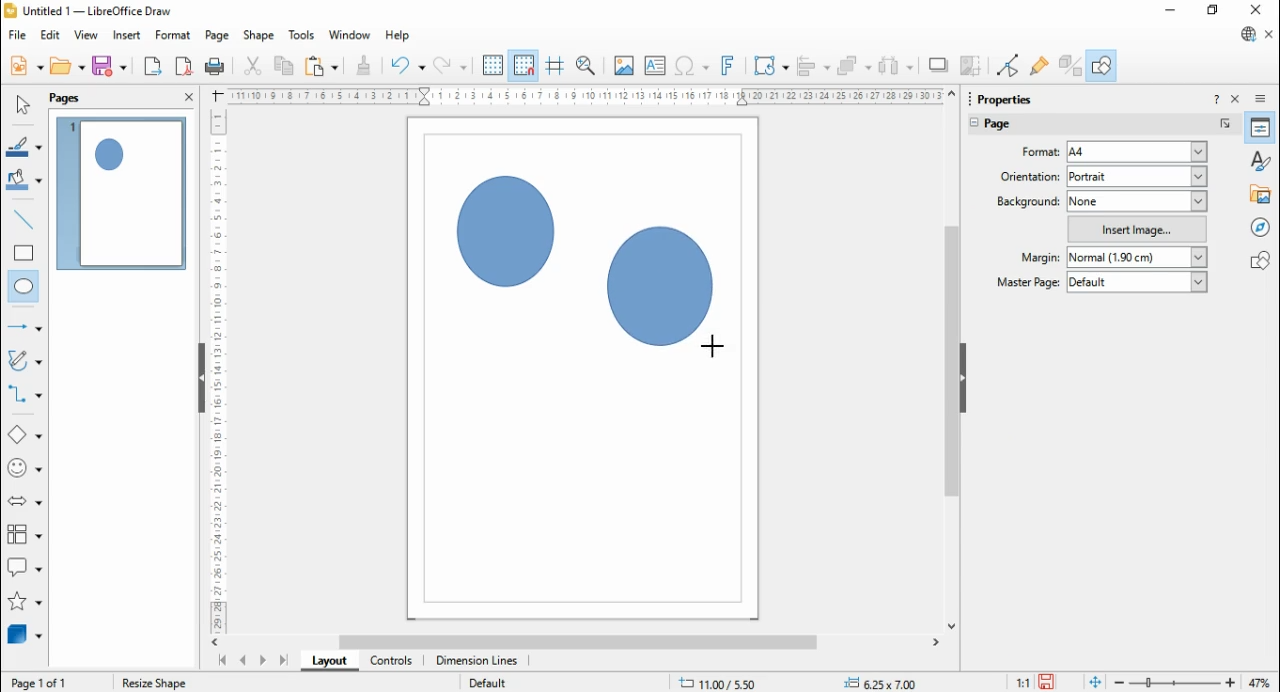 The height and width of the screenshot is (692, 1280). I want to click on paste, so click(320, 65).